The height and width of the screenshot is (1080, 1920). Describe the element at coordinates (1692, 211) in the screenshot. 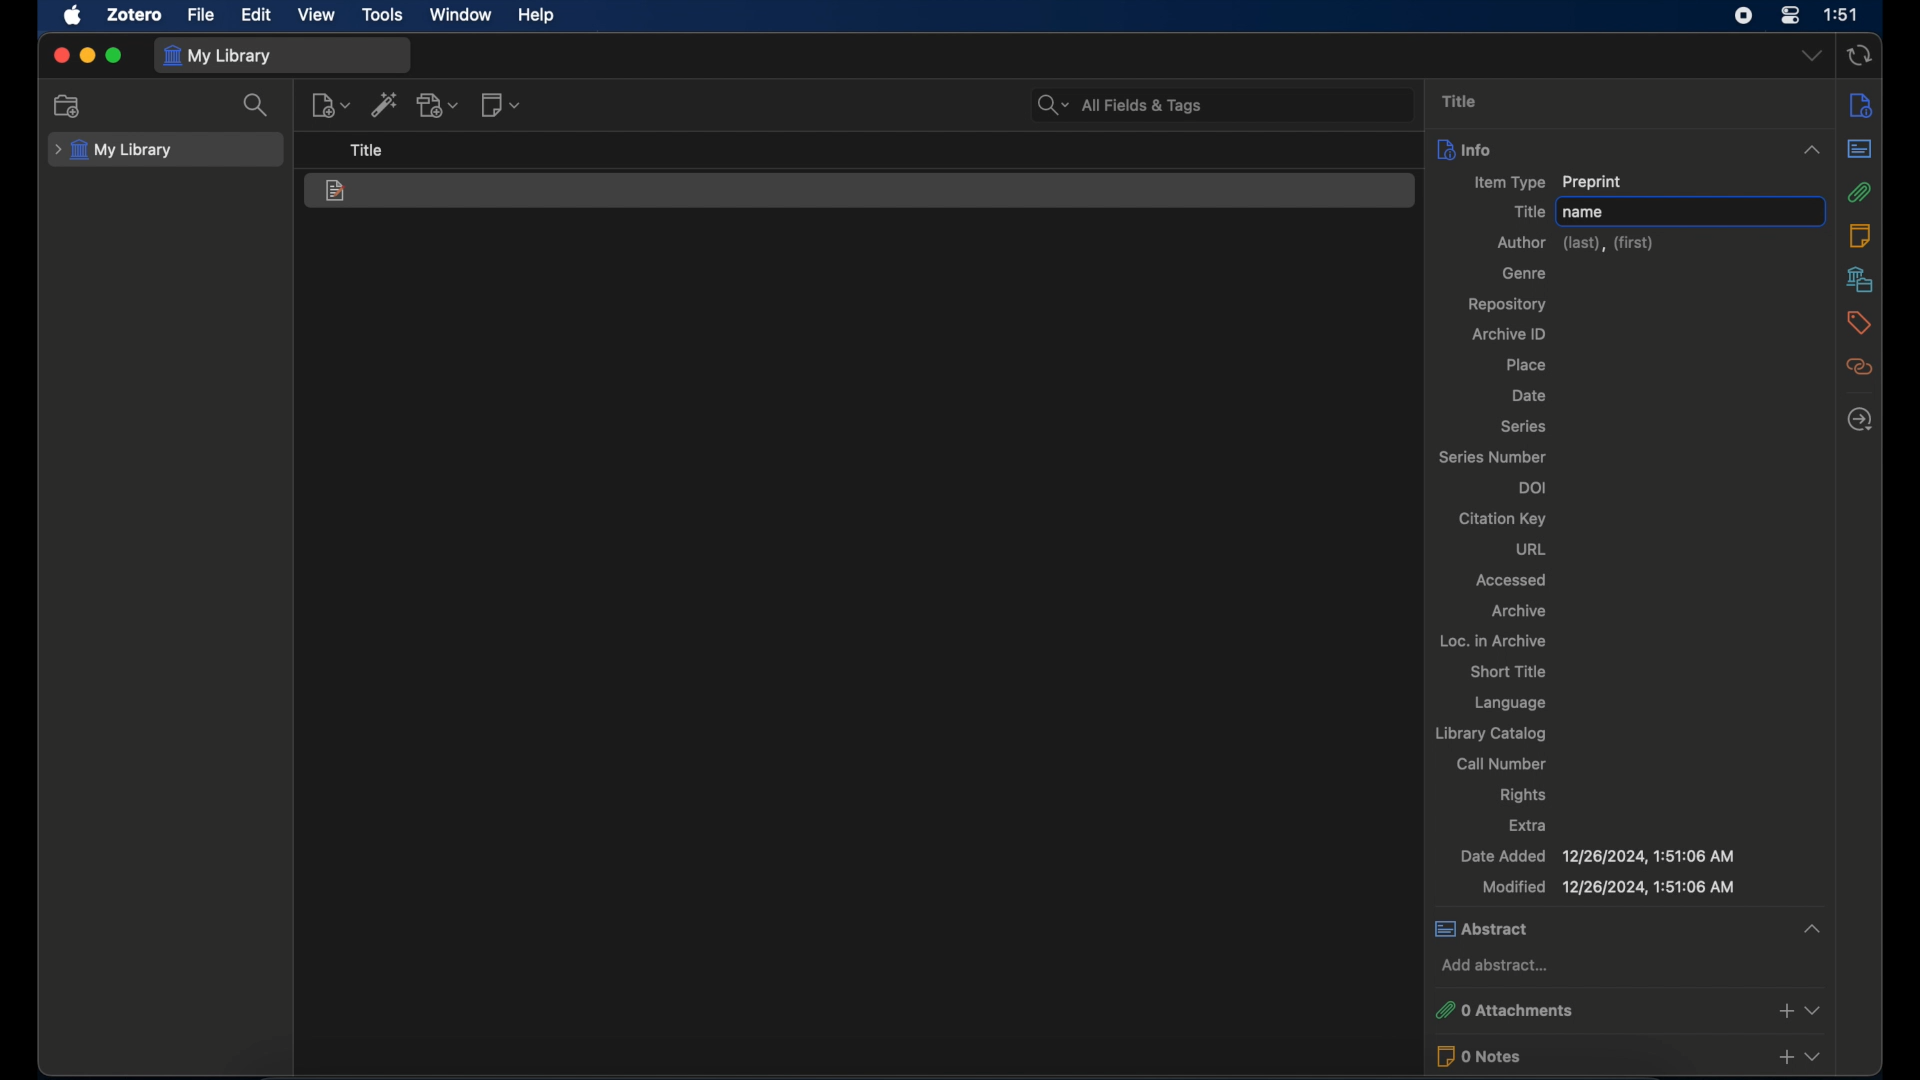

I see `name` at that location.